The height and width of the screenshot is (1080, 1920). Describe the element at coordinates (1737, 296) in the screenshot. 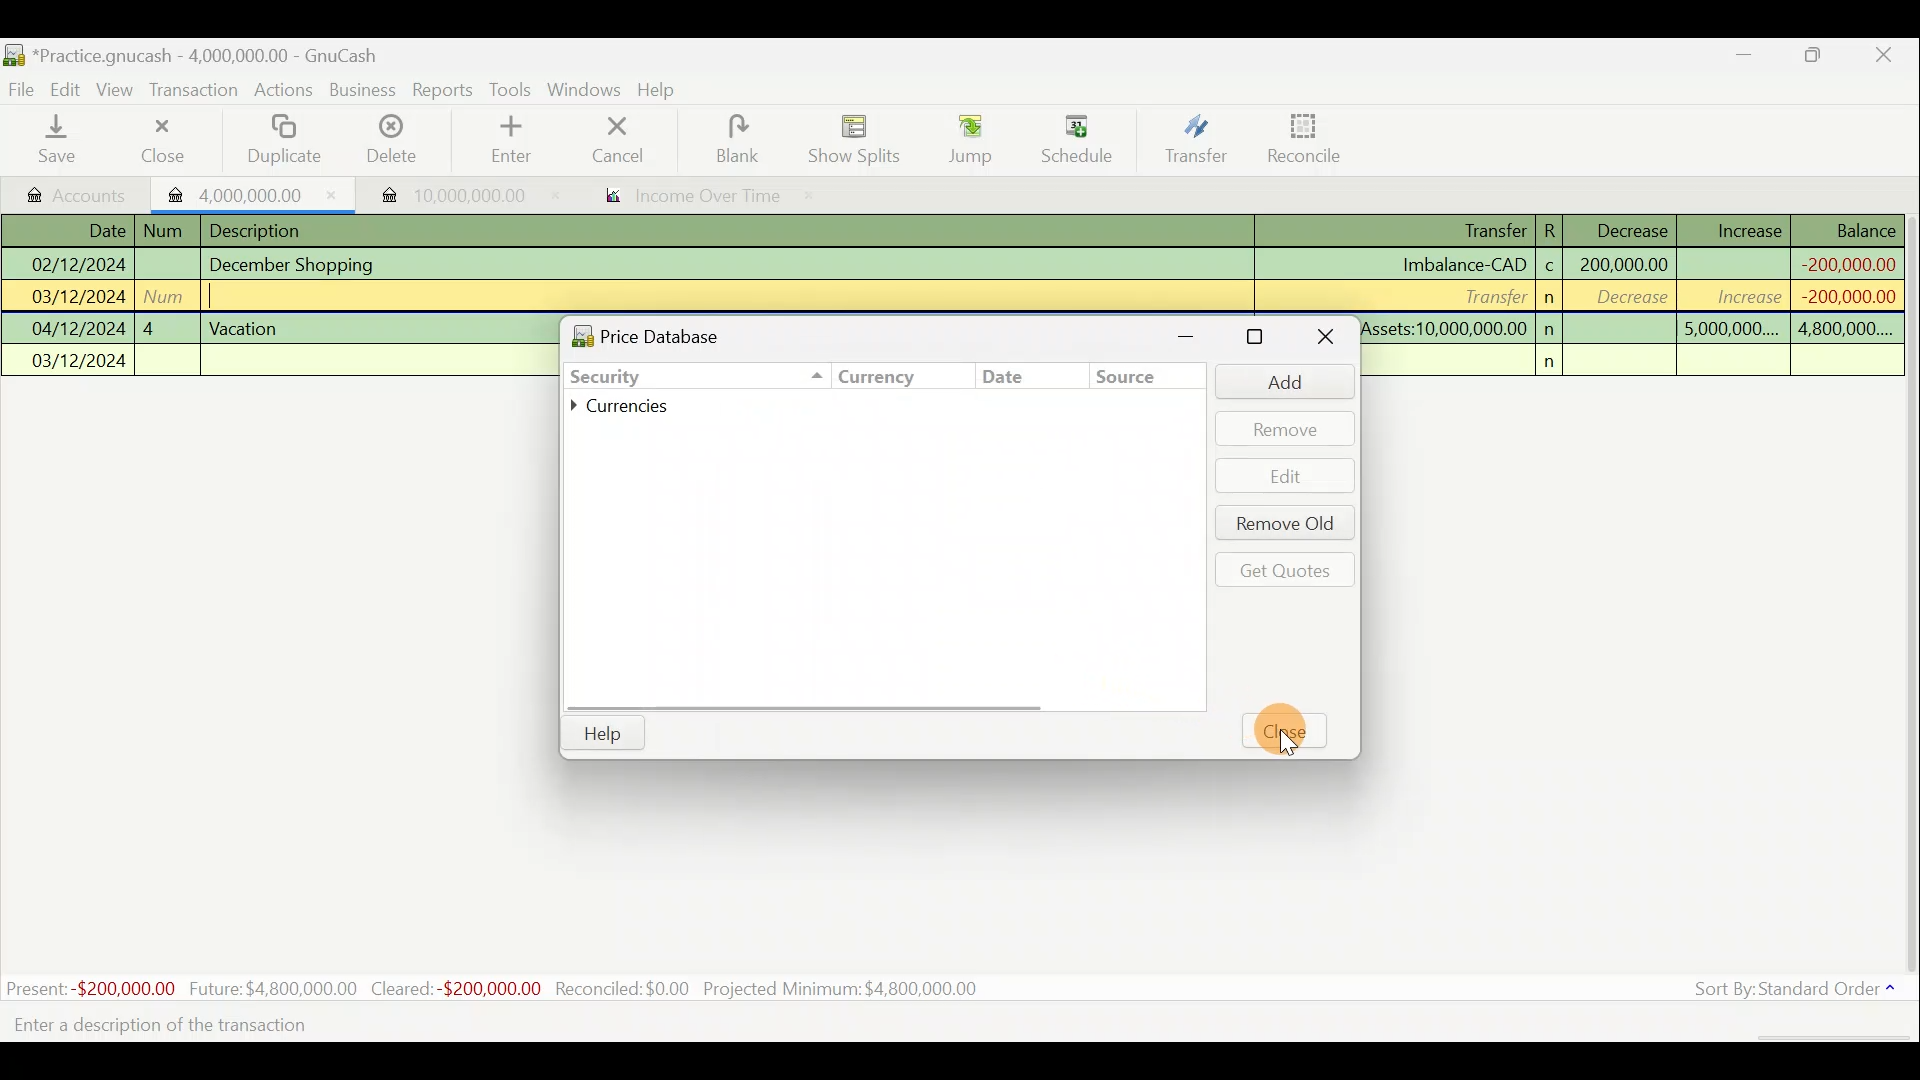

I see `increase` at that location.